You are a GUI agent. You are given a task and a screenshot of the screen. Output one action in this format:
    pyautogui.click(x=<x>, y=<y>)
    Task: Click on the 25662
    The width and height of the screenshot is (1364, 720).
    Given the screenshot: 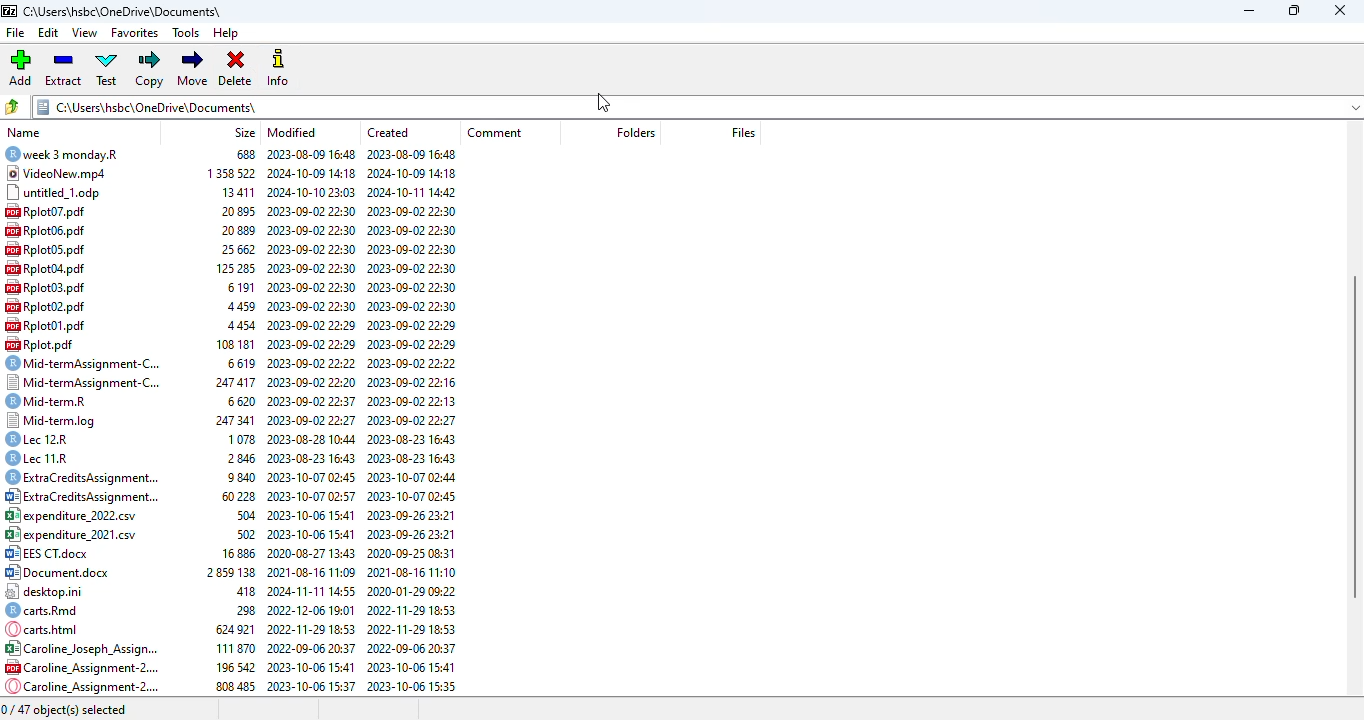 What is the action you would take?
    pyautogui.click(x=232, y=250)
    